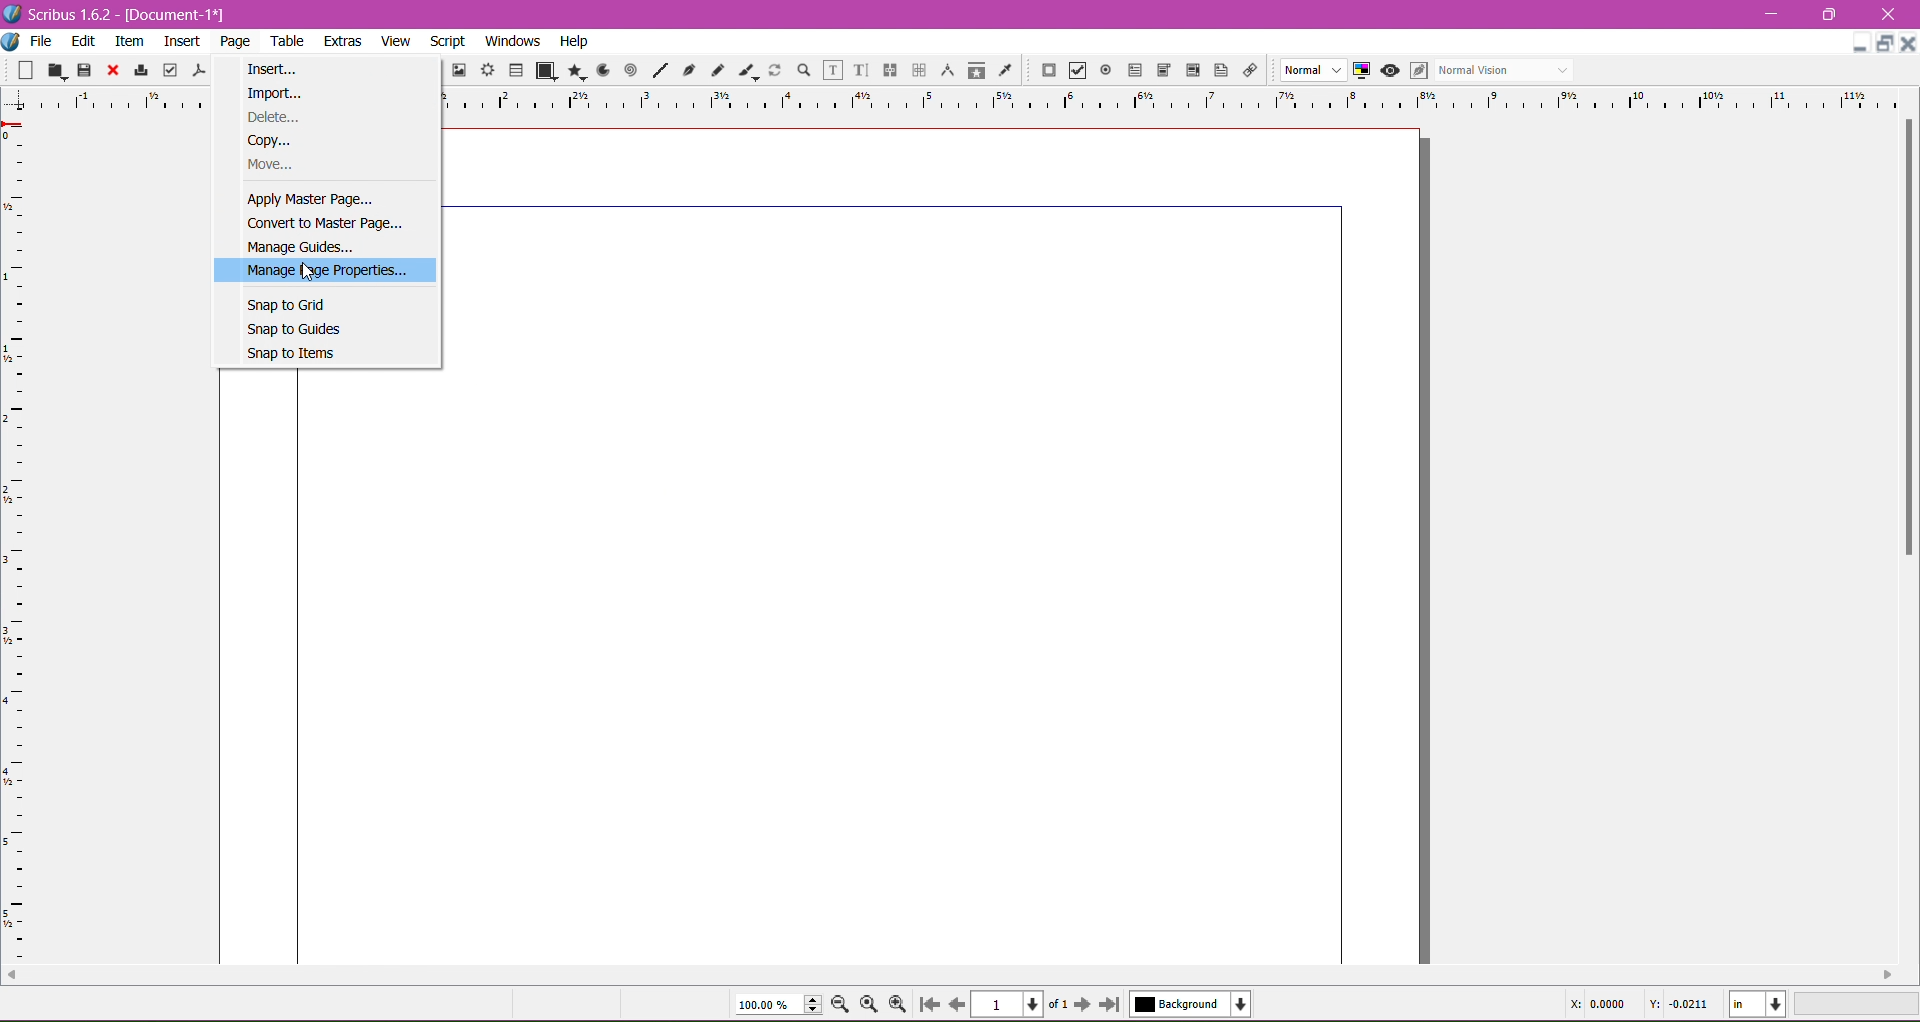 The height and width of the screenshot is (1022, 1920). Describe the element at coordinates (201, 69) in the screenshot. I see `Save as PDF` at that location.